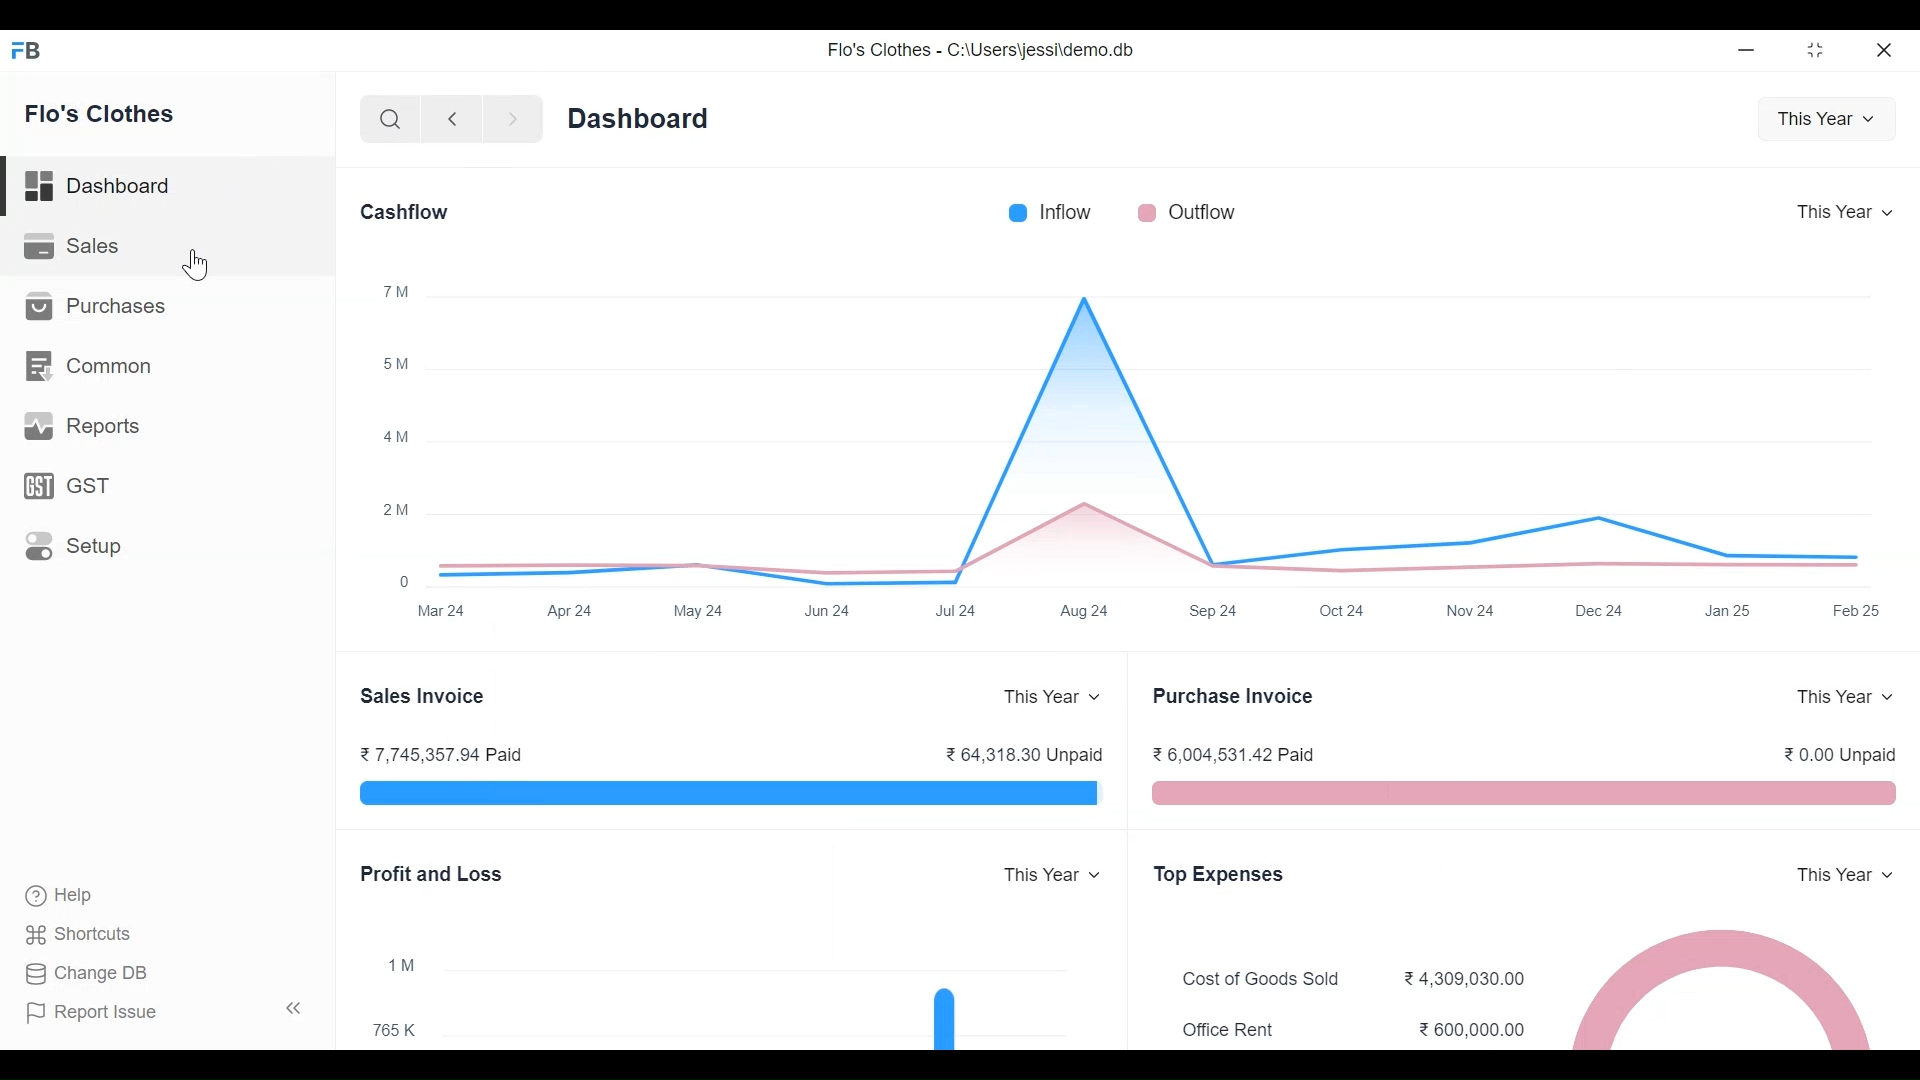  What do you see at coordinates (62, 898) in the screenshot?
I see `Help` at bounding box center [62, 898].